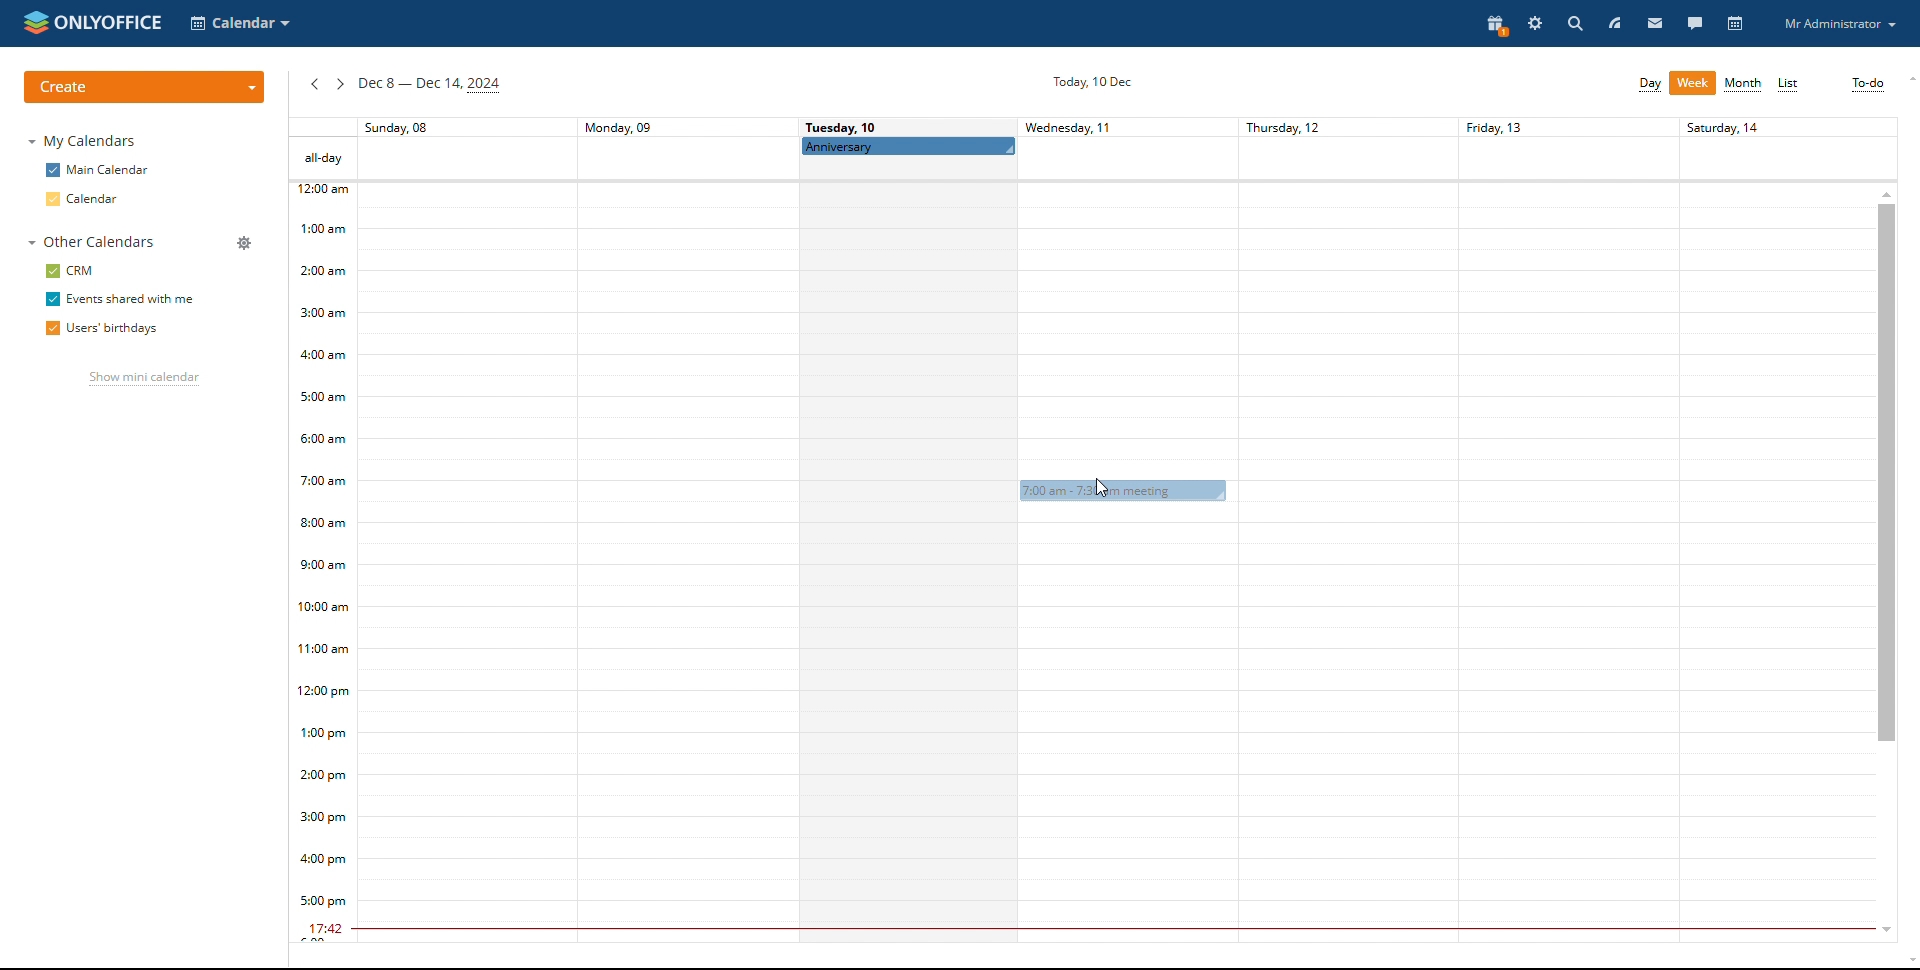 This screenshot has height=970, width=1920. Describe the element at coordinates (1886, 192) in the screenshot. I see `scroll up` at that location.